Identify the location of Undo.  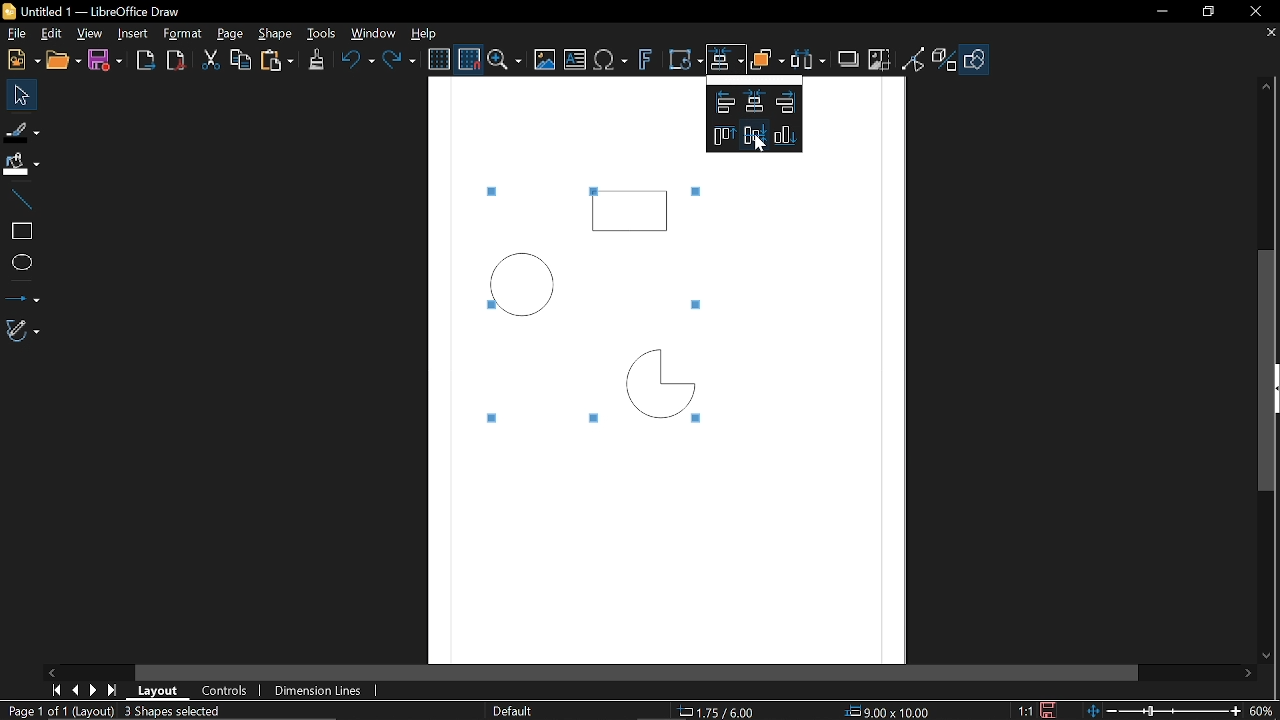
(356, 62).